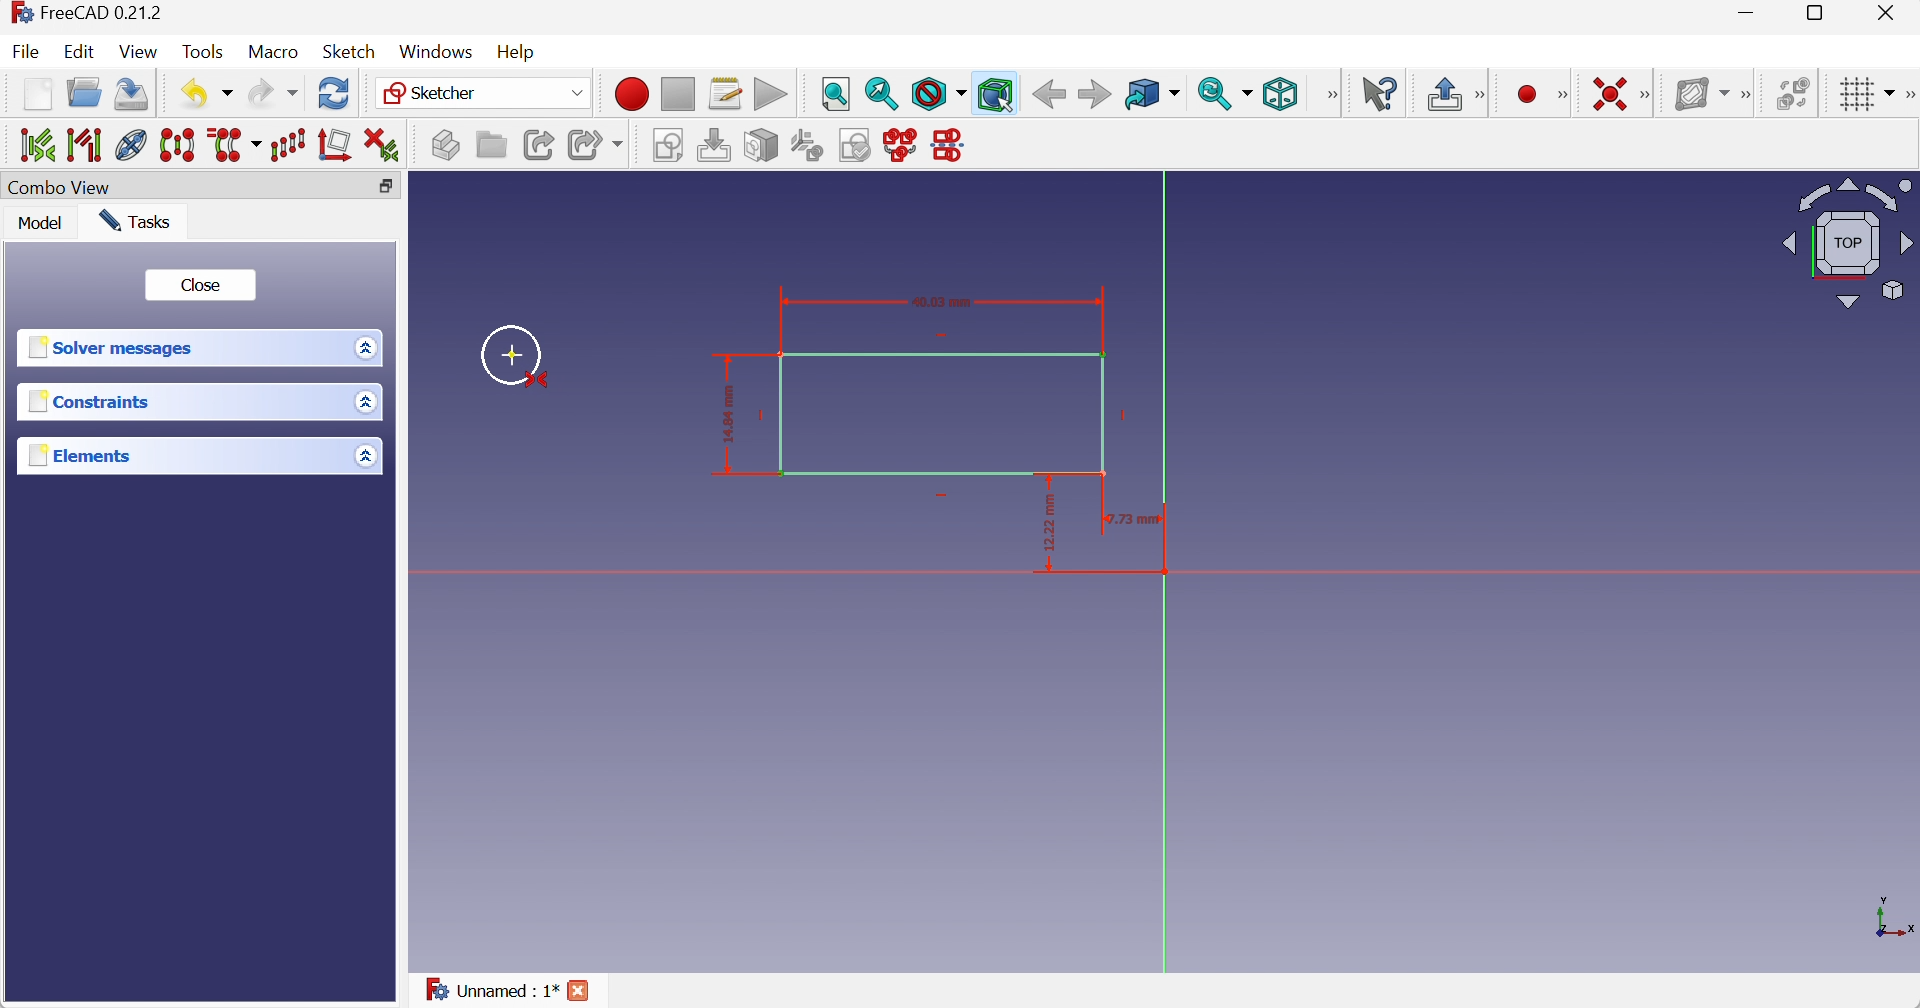 The image size is (1920, 1008). Describe the element at coordinates (1562, 95) in the screenshot. I see `[Sketcher geometries]` at that location.